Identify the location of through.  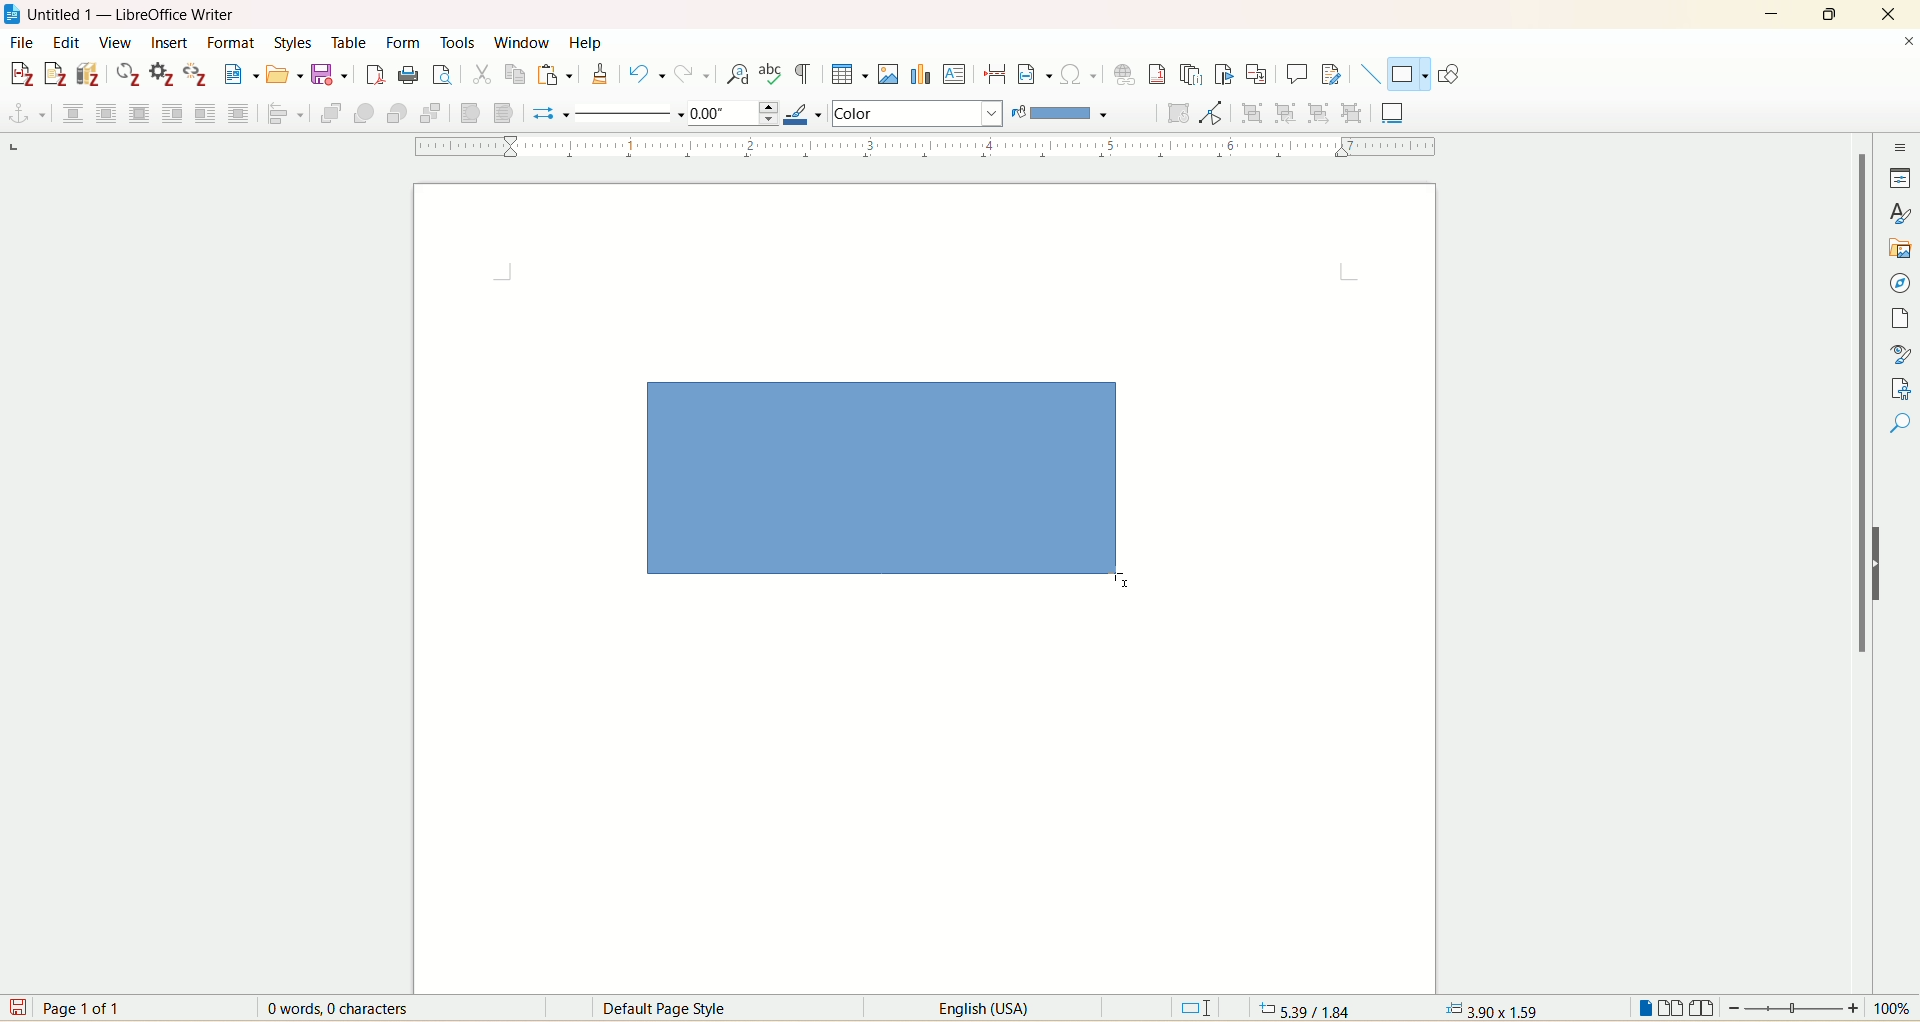
(239, 112).